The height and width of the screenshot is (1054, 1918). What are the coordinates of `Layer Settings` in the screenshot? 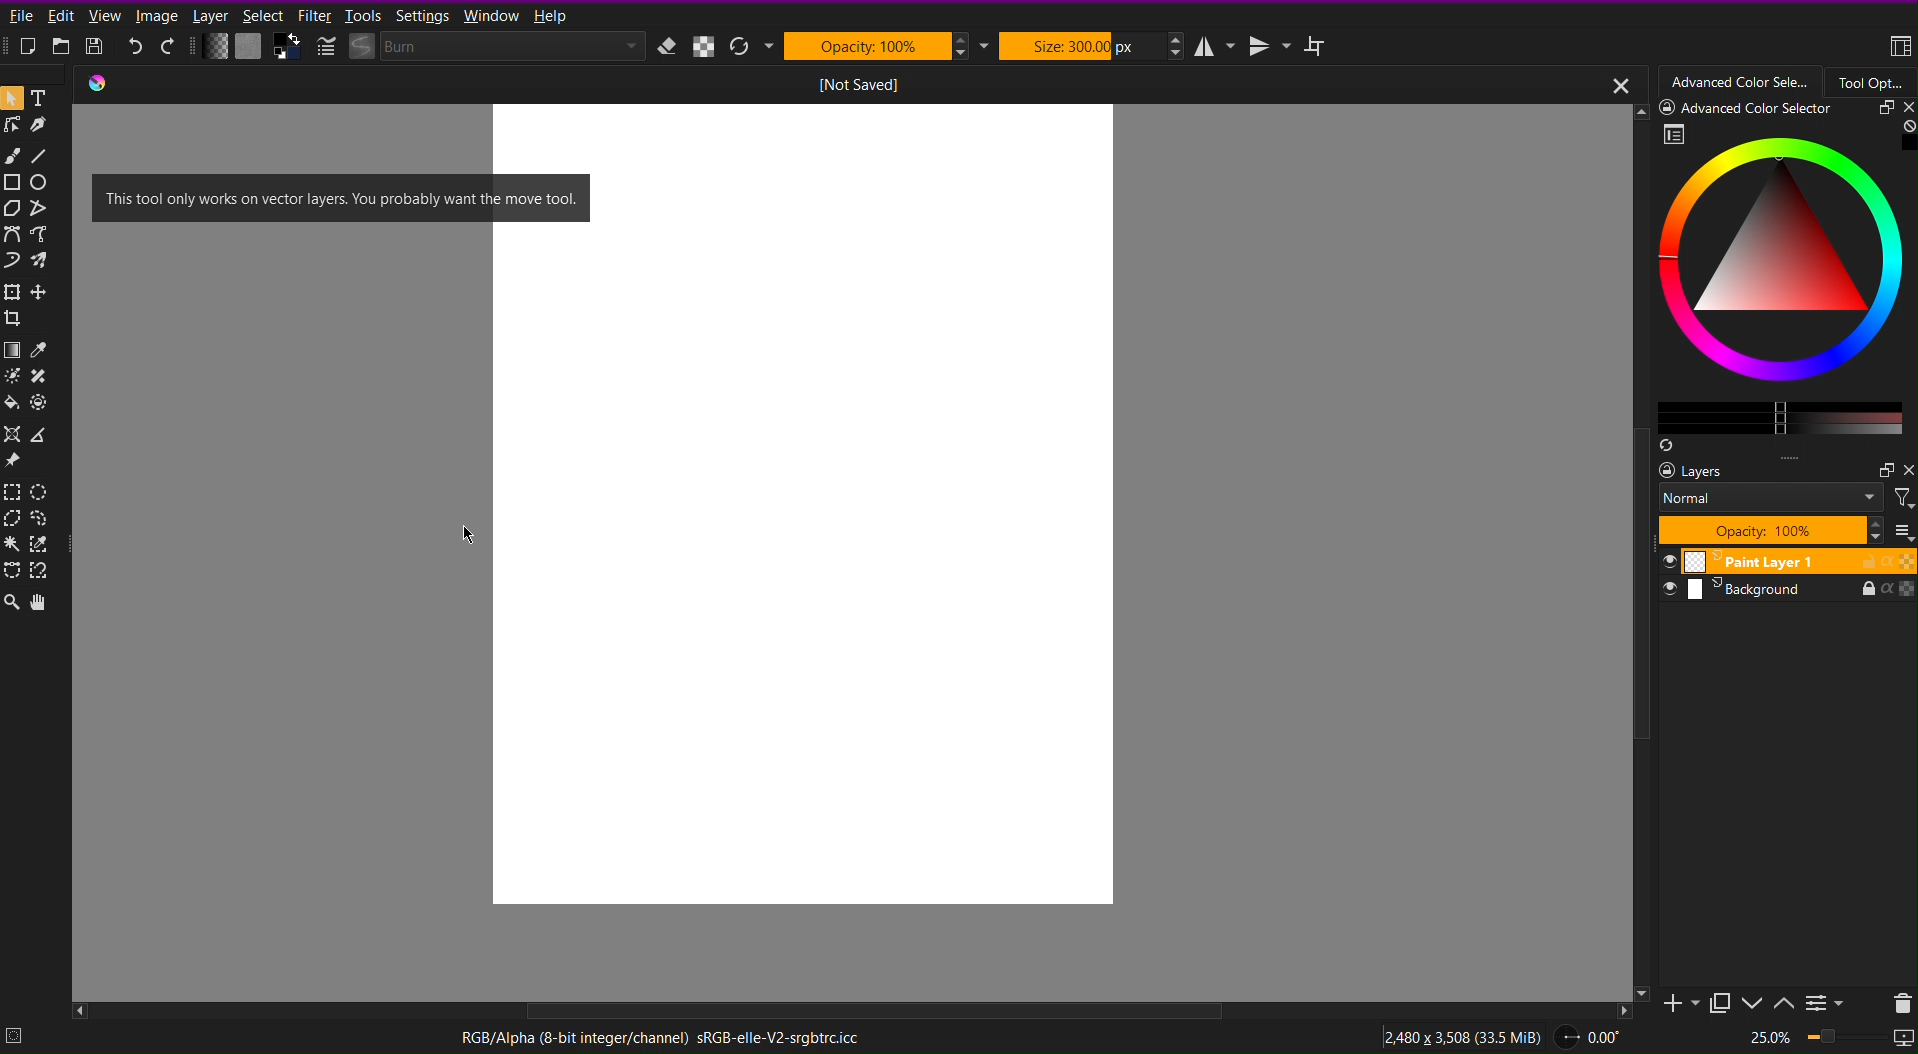 It's located at (1783, 501).